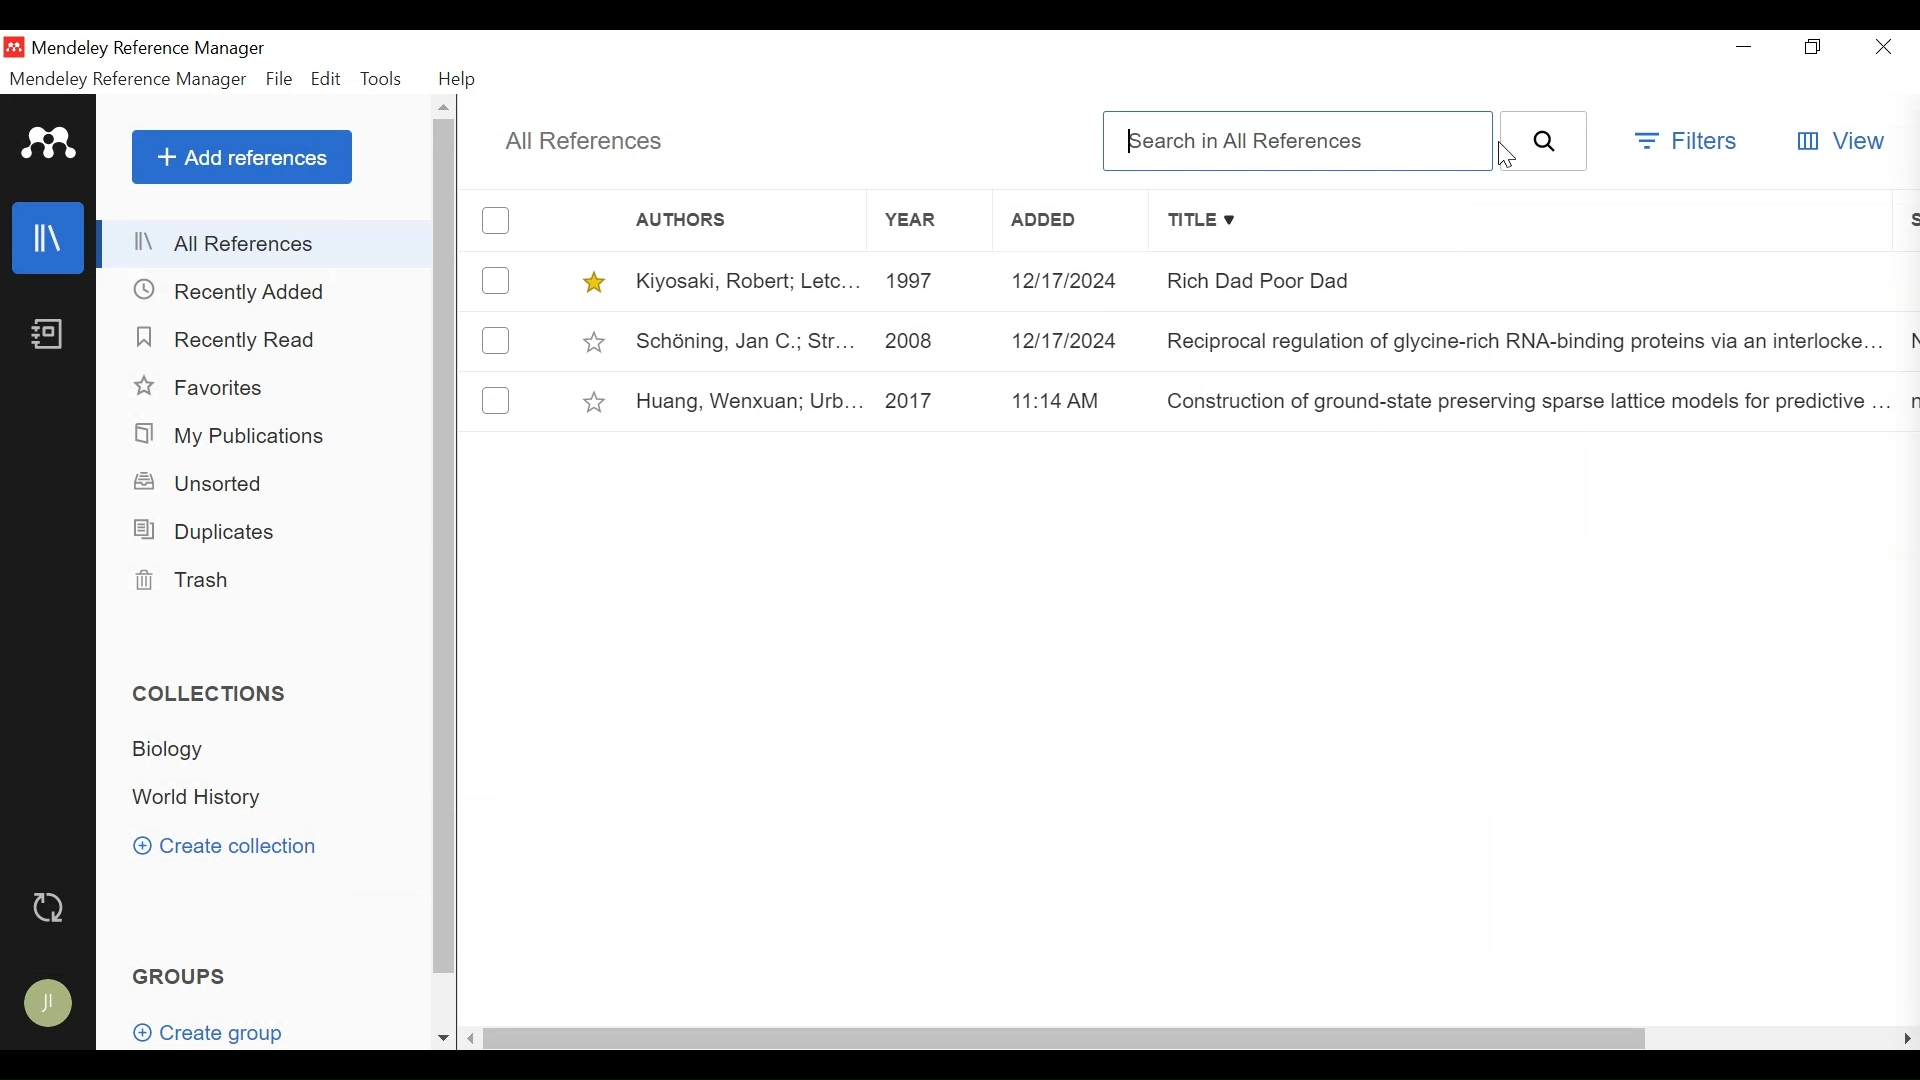 Image resolution: width=1920 pixels, height=1080 pixels. I want to click on View, so click(1841, 141).